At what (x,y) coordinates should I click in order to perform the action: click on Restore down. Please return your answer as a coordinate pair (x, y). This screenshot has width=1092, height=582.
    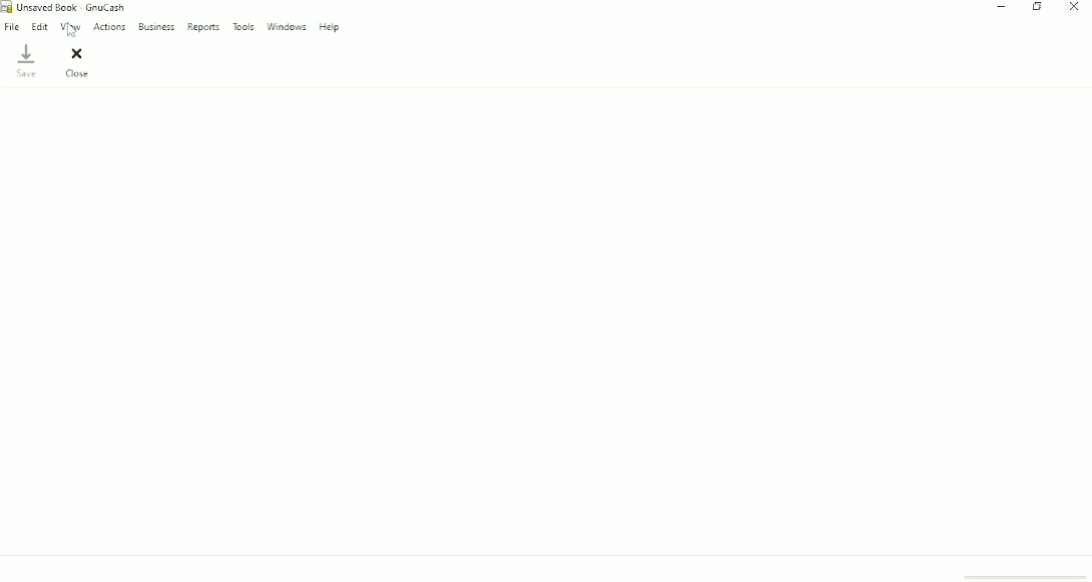
    Looking at the image, I should click on (1037, 7).